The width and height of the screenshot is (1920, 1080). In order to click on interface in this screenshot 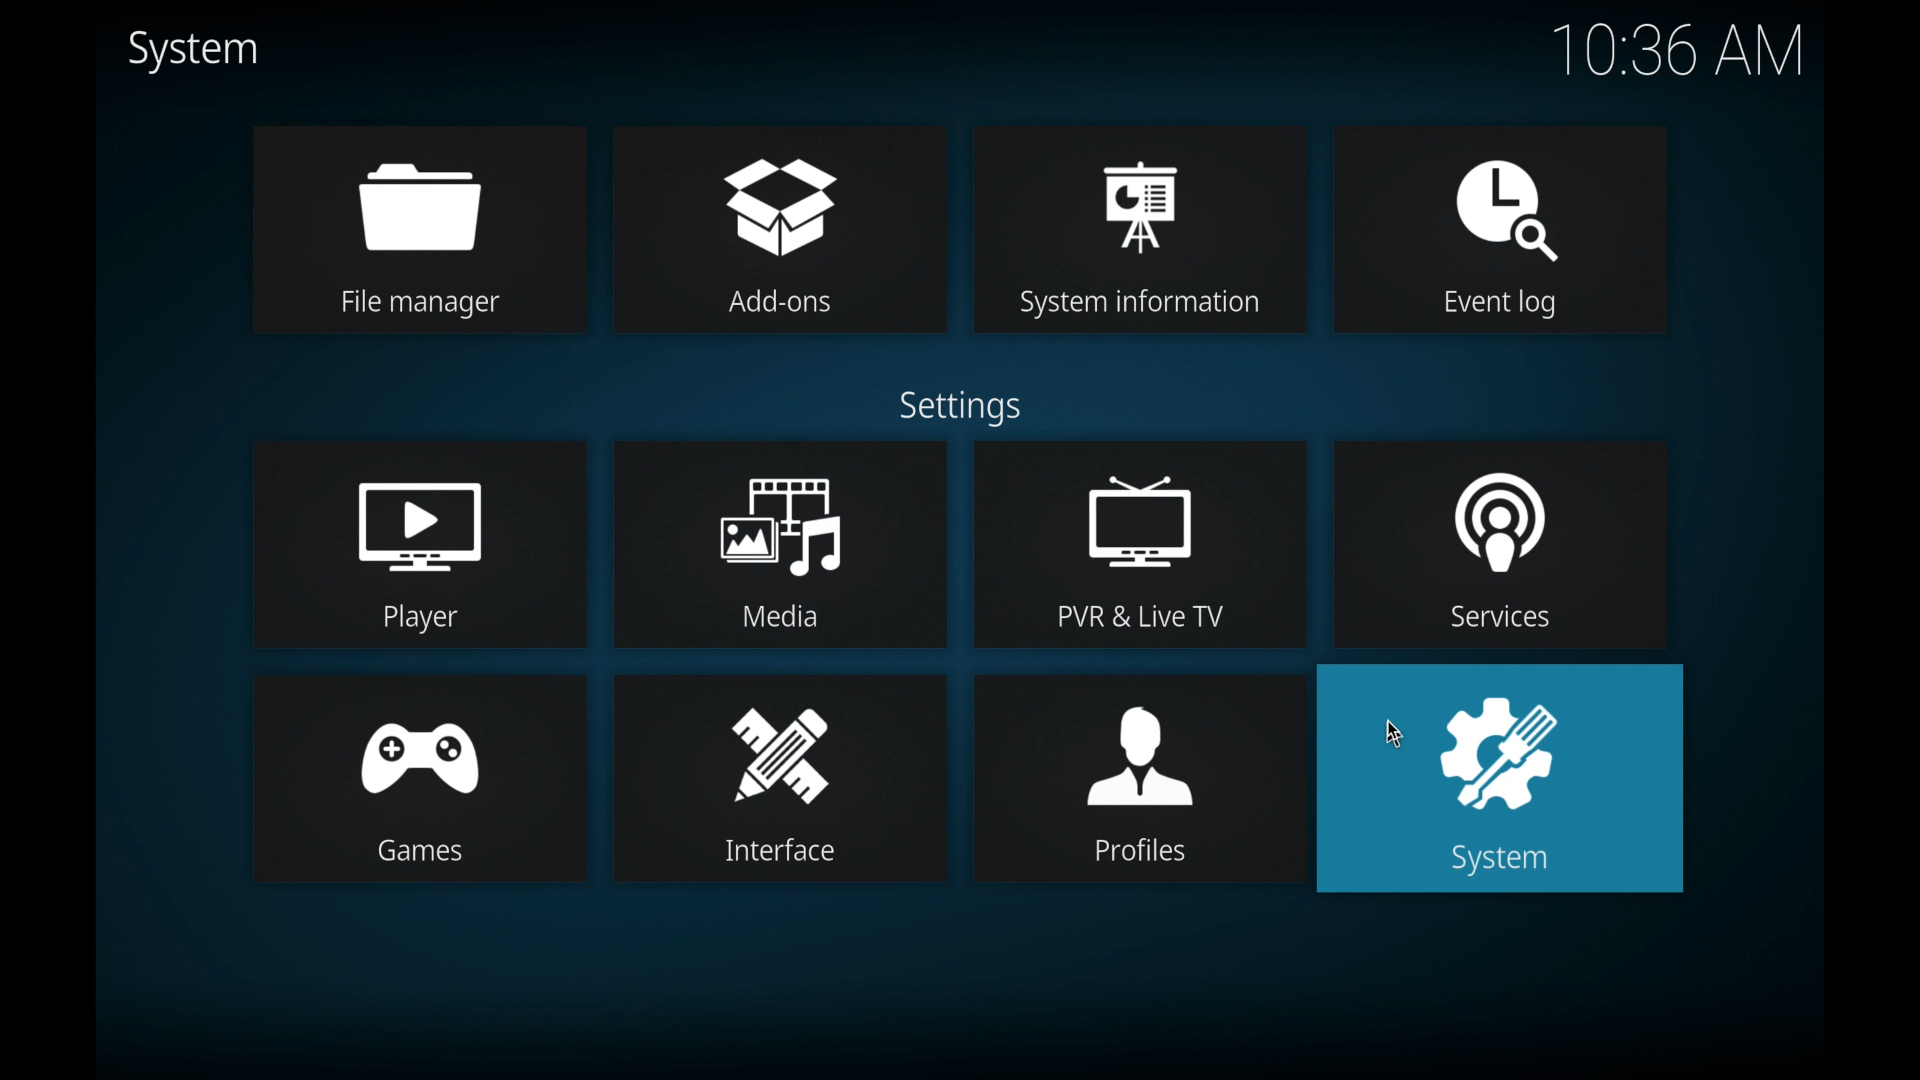, I will do `click(782, 779)`.